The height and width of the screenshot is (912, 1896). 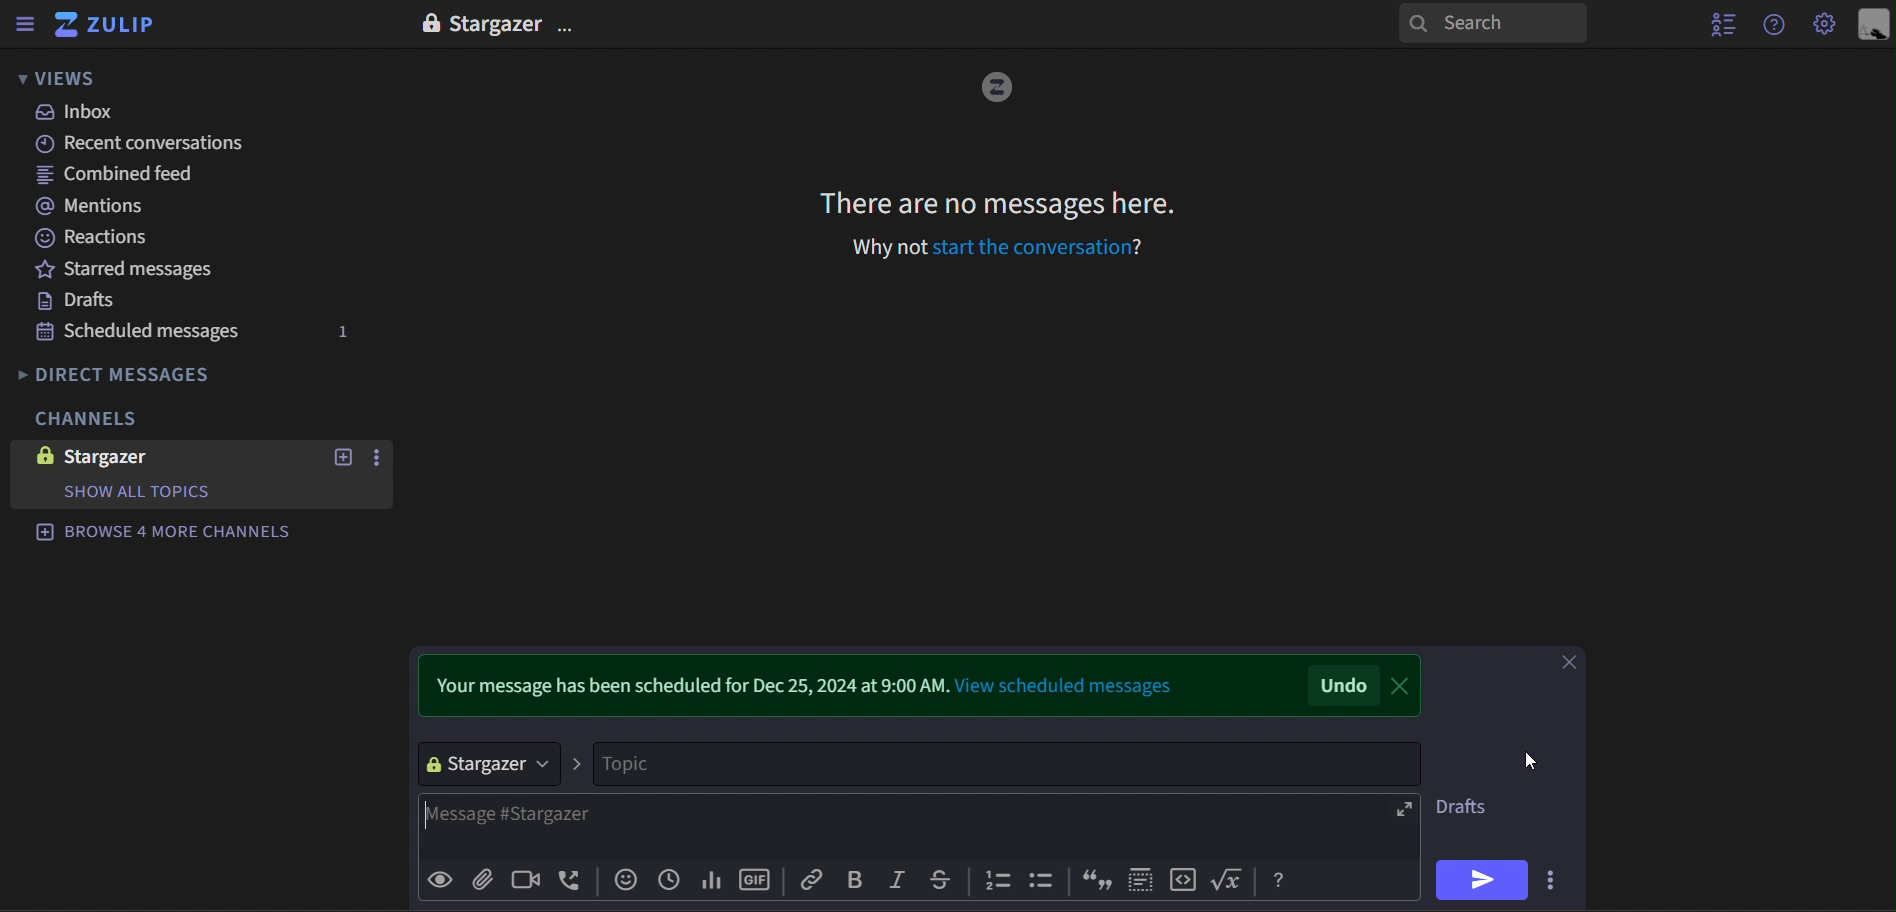 I want to click on add emoji, so click(x=626, y=881).